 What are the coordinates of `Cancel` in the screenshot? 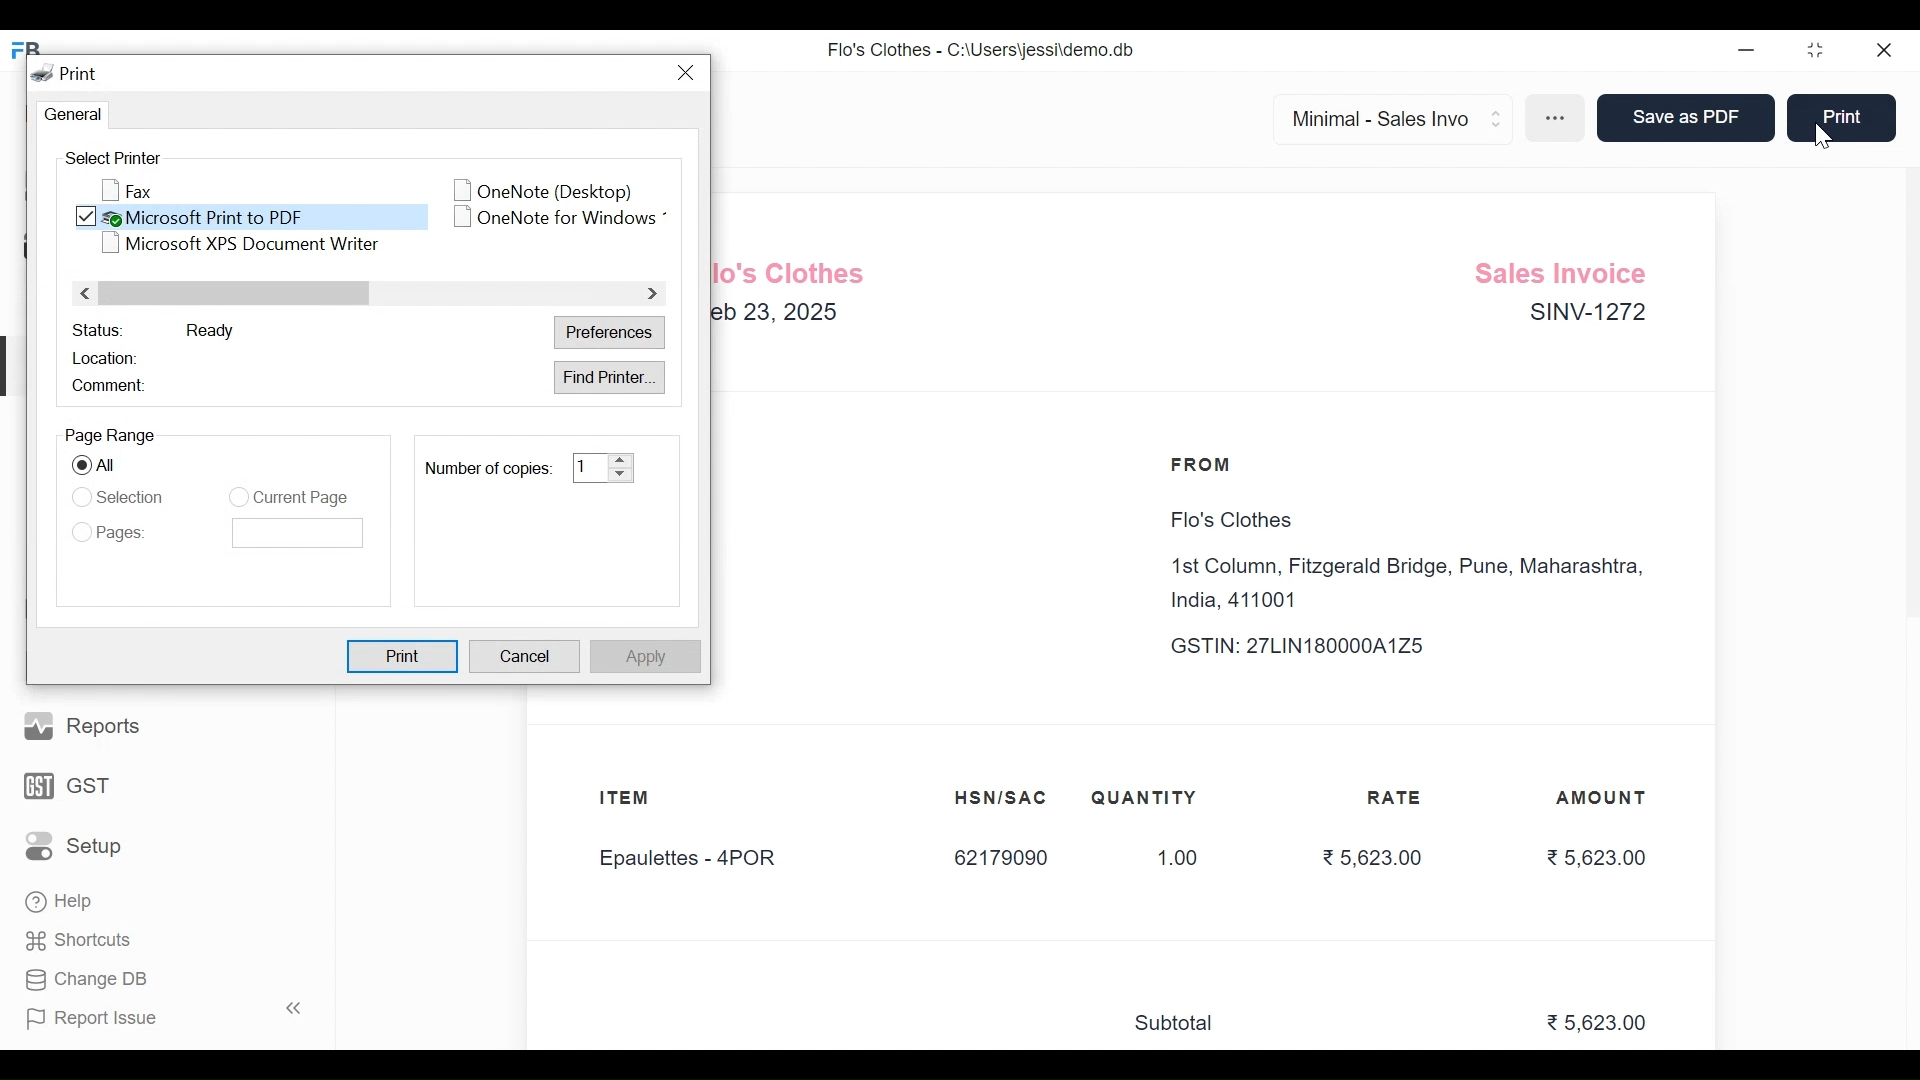 It's located at (526, 658).